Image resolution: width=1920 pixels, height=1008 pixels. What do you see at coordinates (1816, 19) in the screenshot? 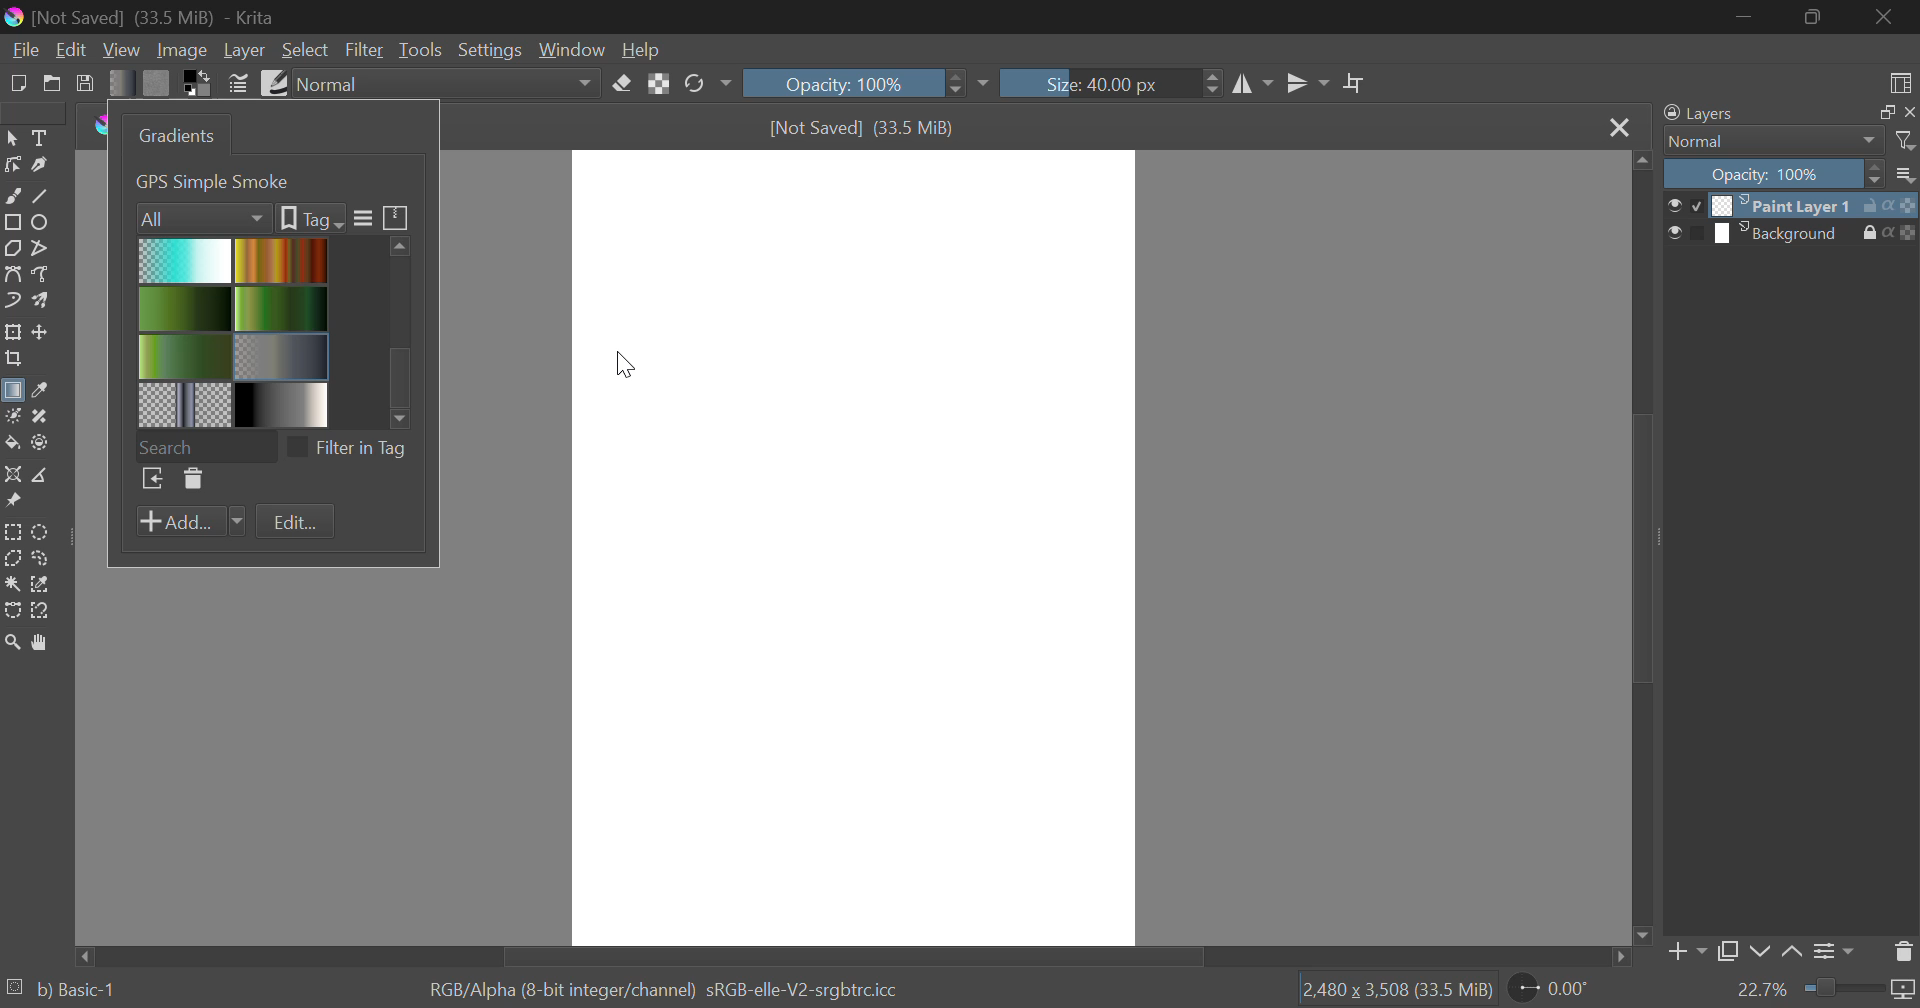
I see `Minimize` at bounding box center [1816, 19].